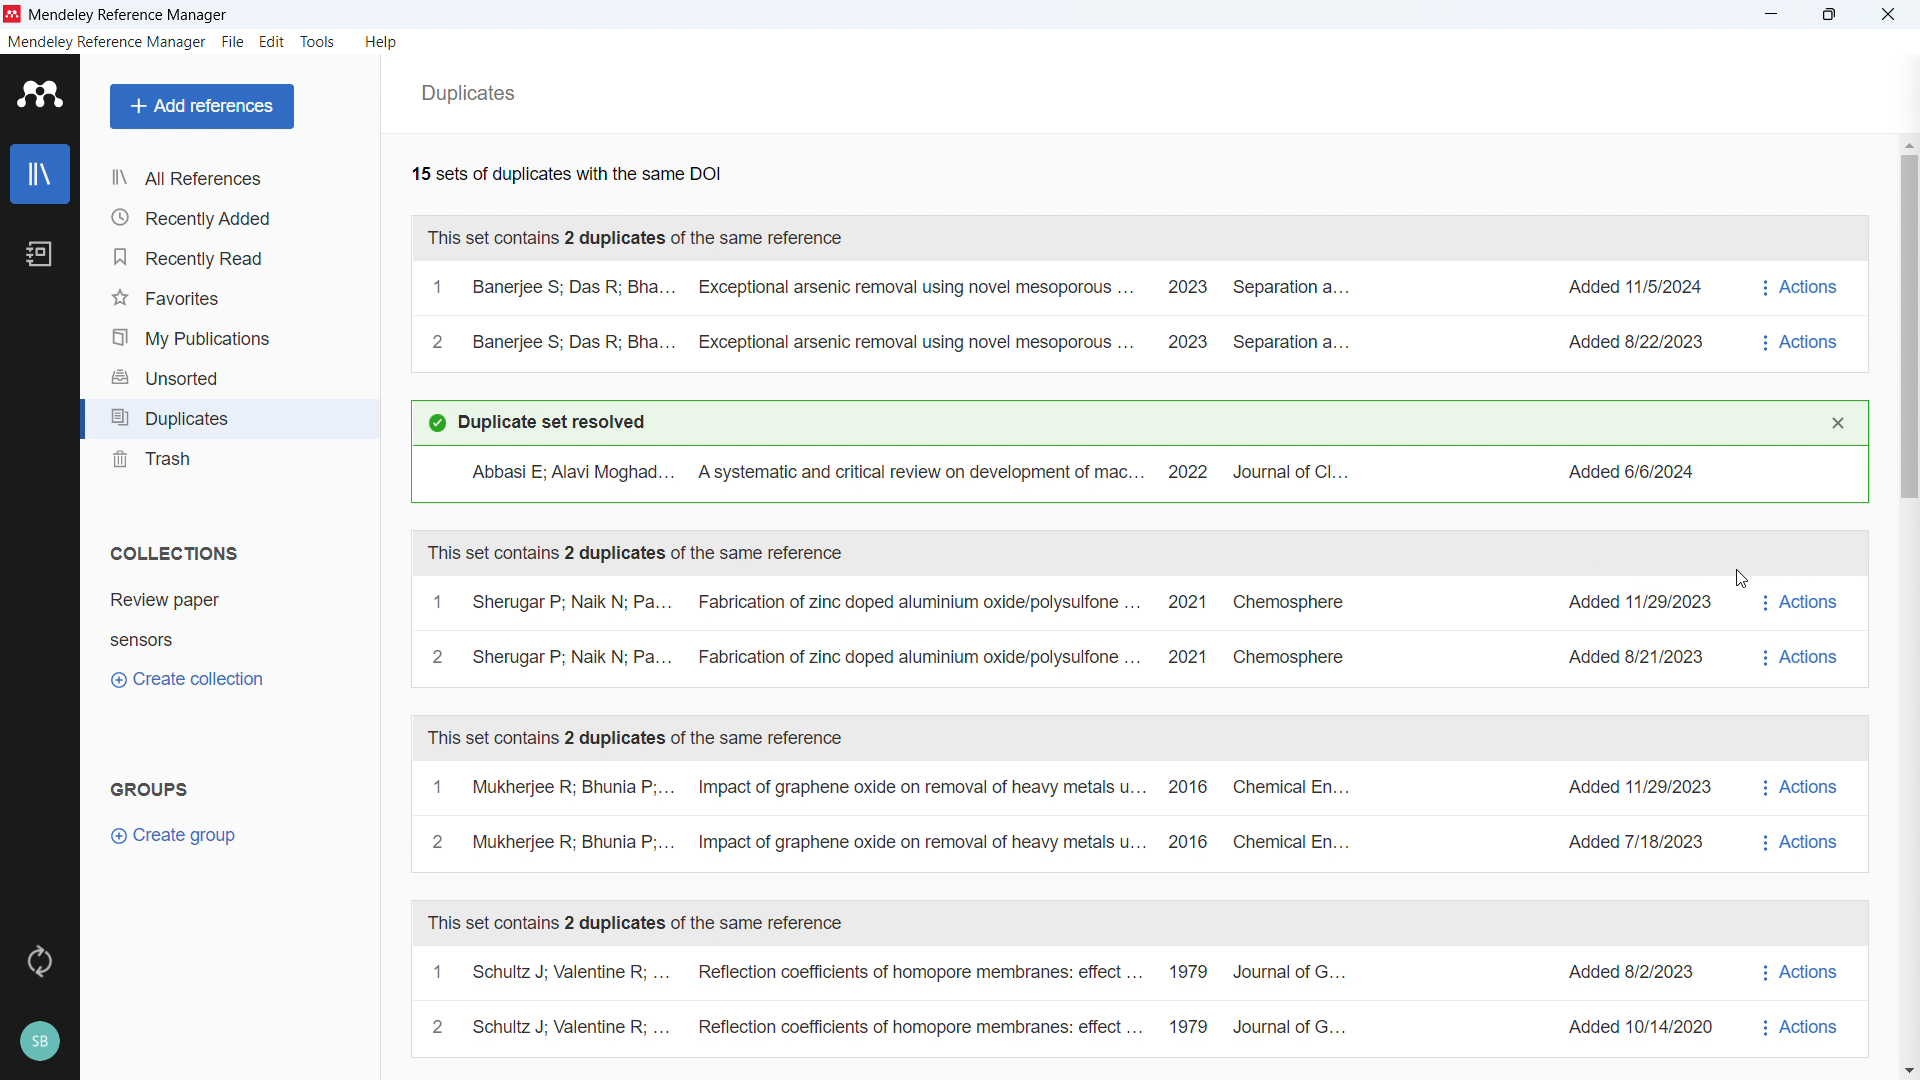 The image size is (1920, 1080). What do you see at coordinates (271, 41) in the screenshot?
I see `edit` at bounding box center [271, 41].